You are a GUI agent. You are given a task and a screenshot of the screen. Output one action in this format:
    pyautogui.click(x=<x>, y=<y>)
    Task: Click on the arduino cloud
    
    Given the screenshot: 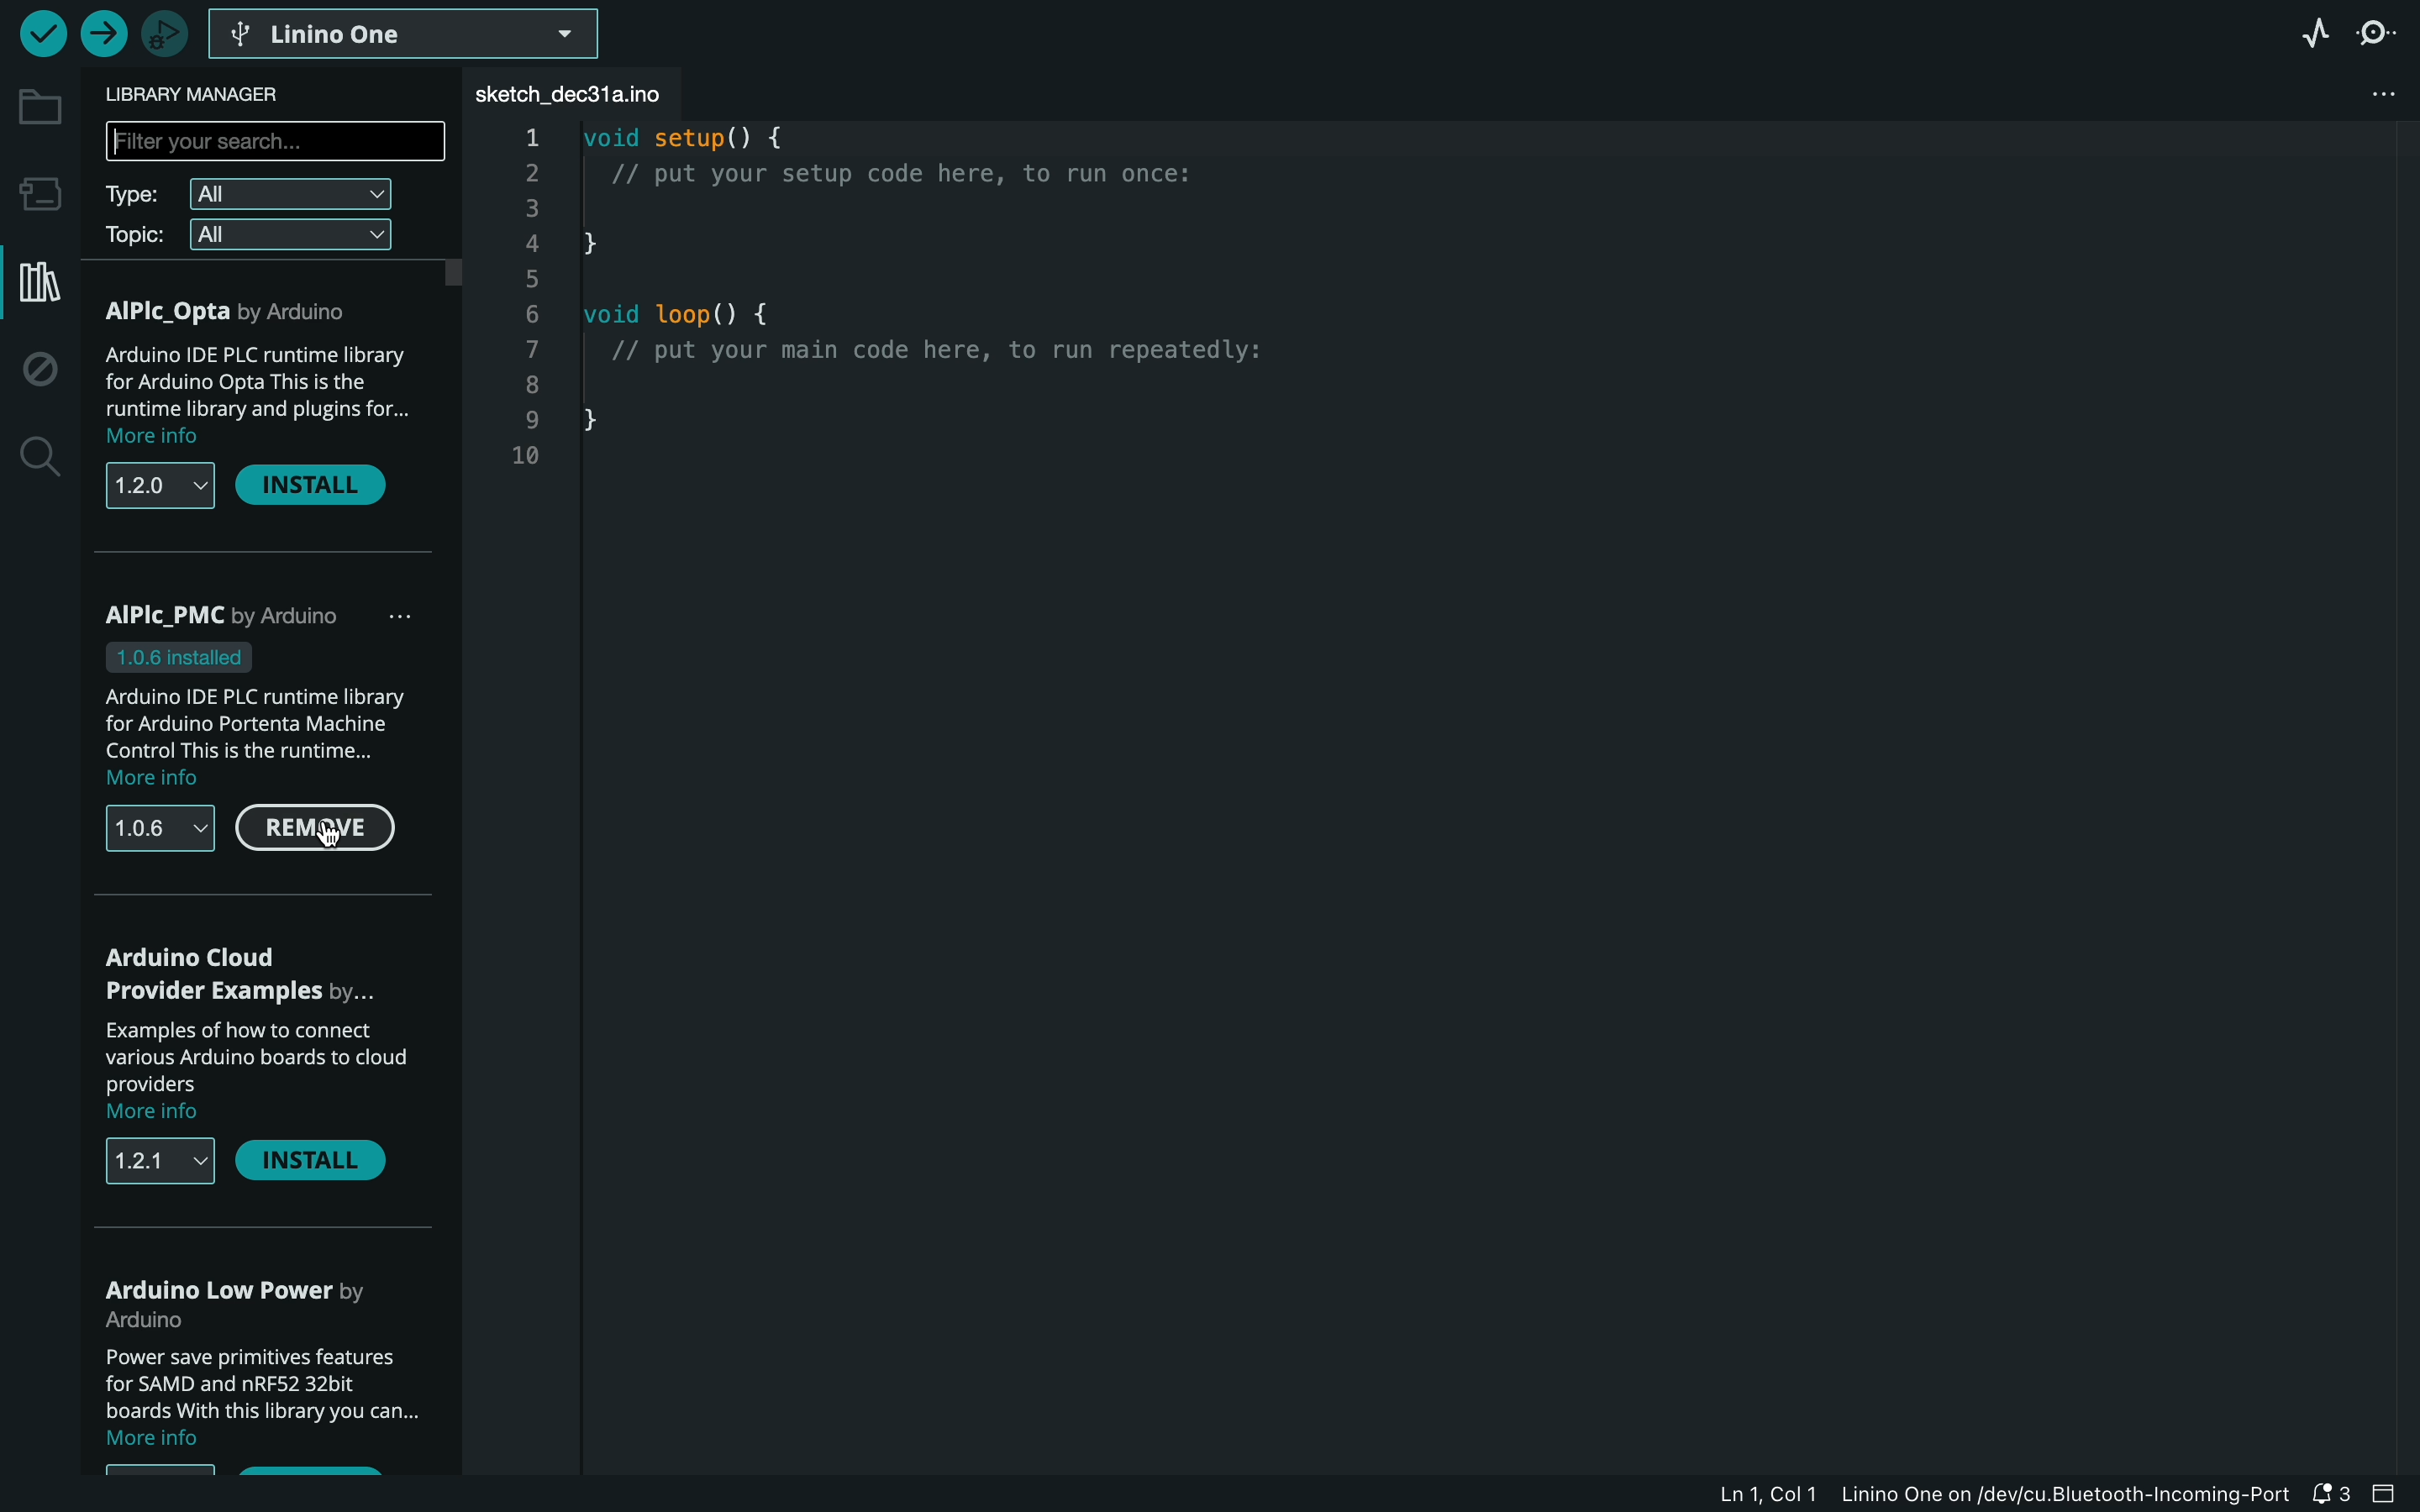 What is the action you would take?
    pyautogui.click(x=250, y=973)
    